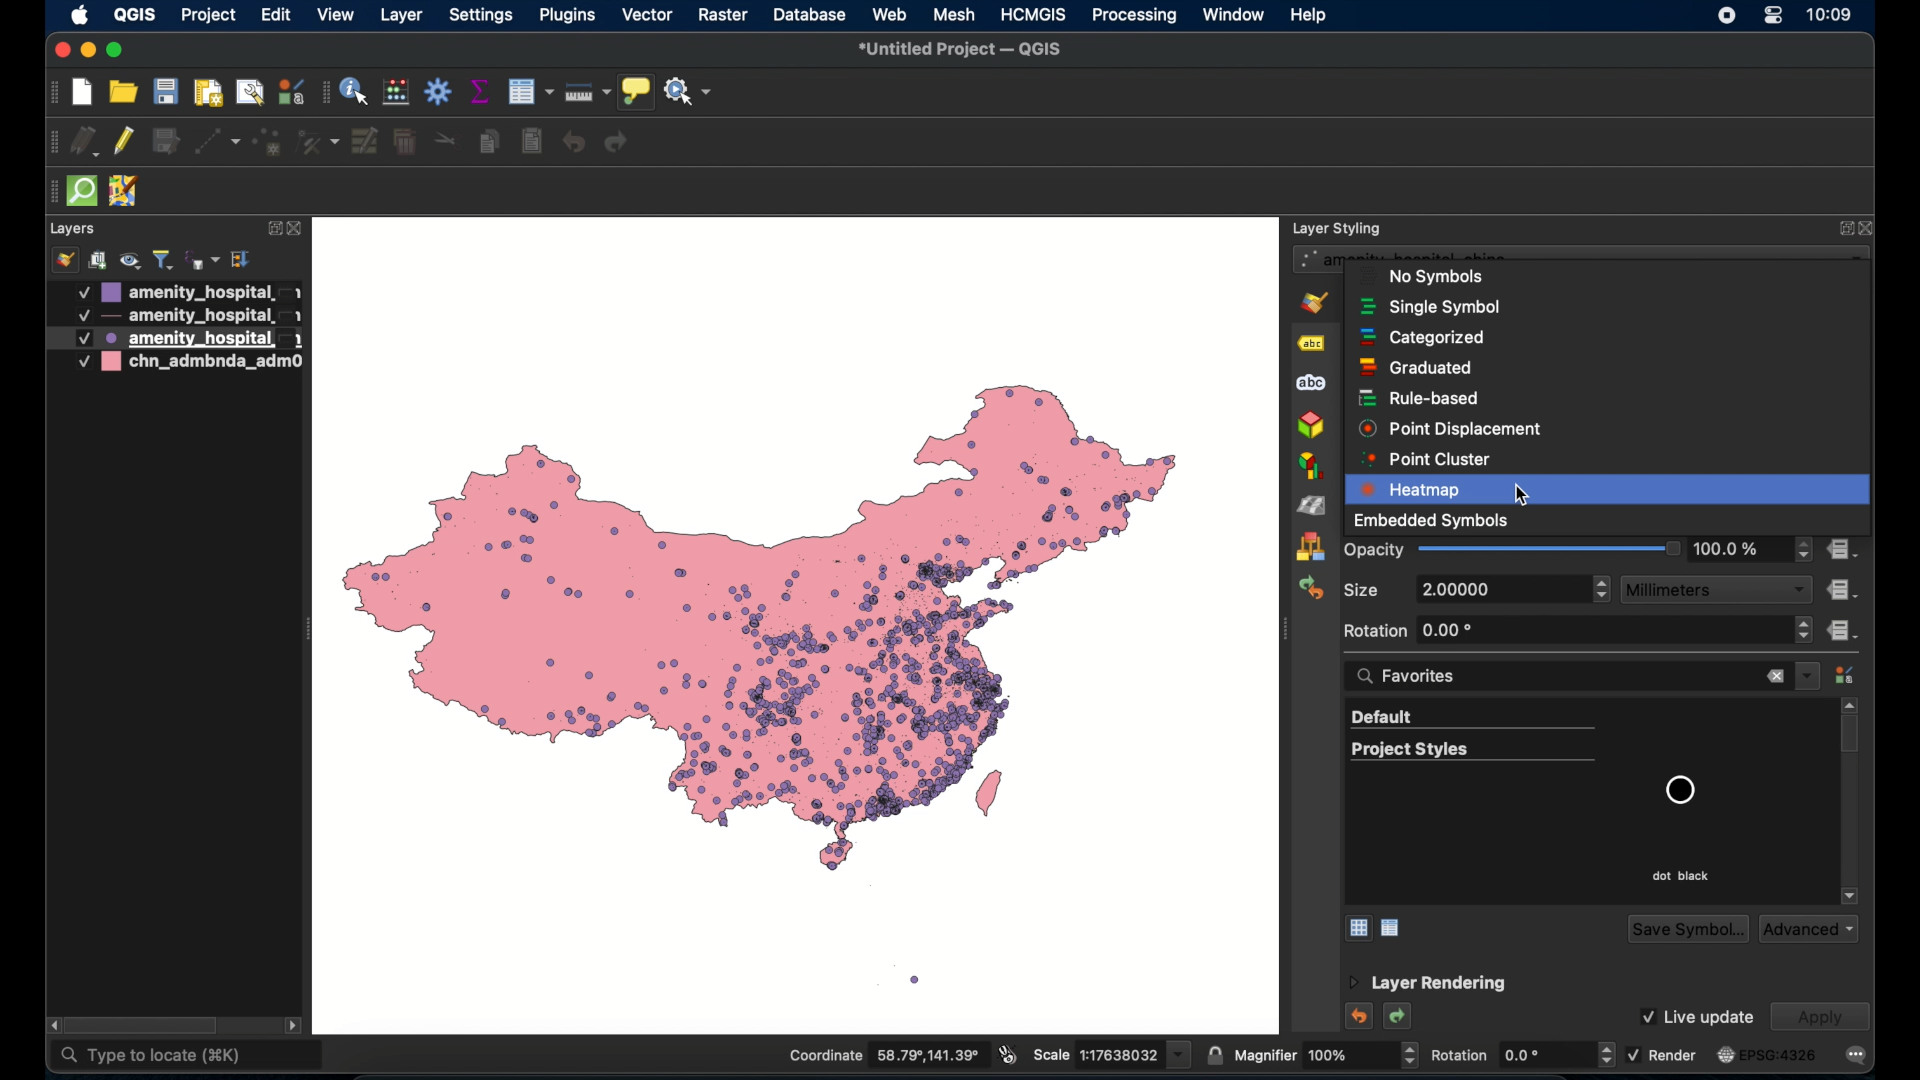 The image size is (1920, 1080). I want to click on digitize with segment, so click(217, 144).